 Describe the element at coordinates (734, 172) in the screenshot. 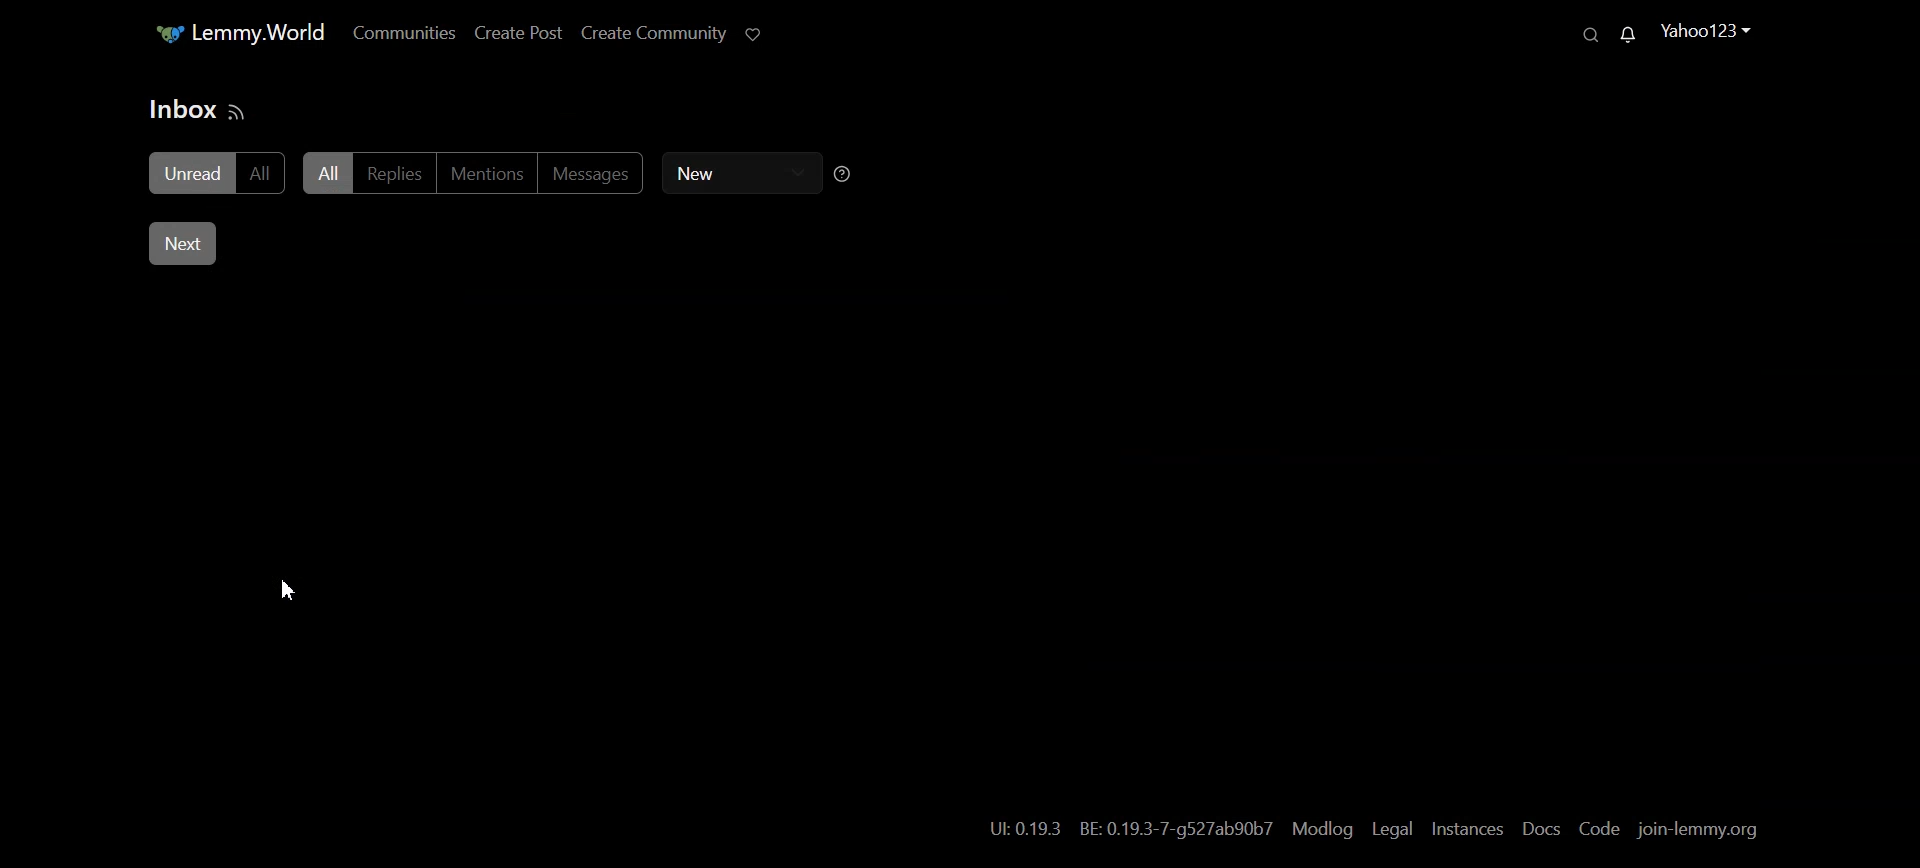

I see `New` at that location.